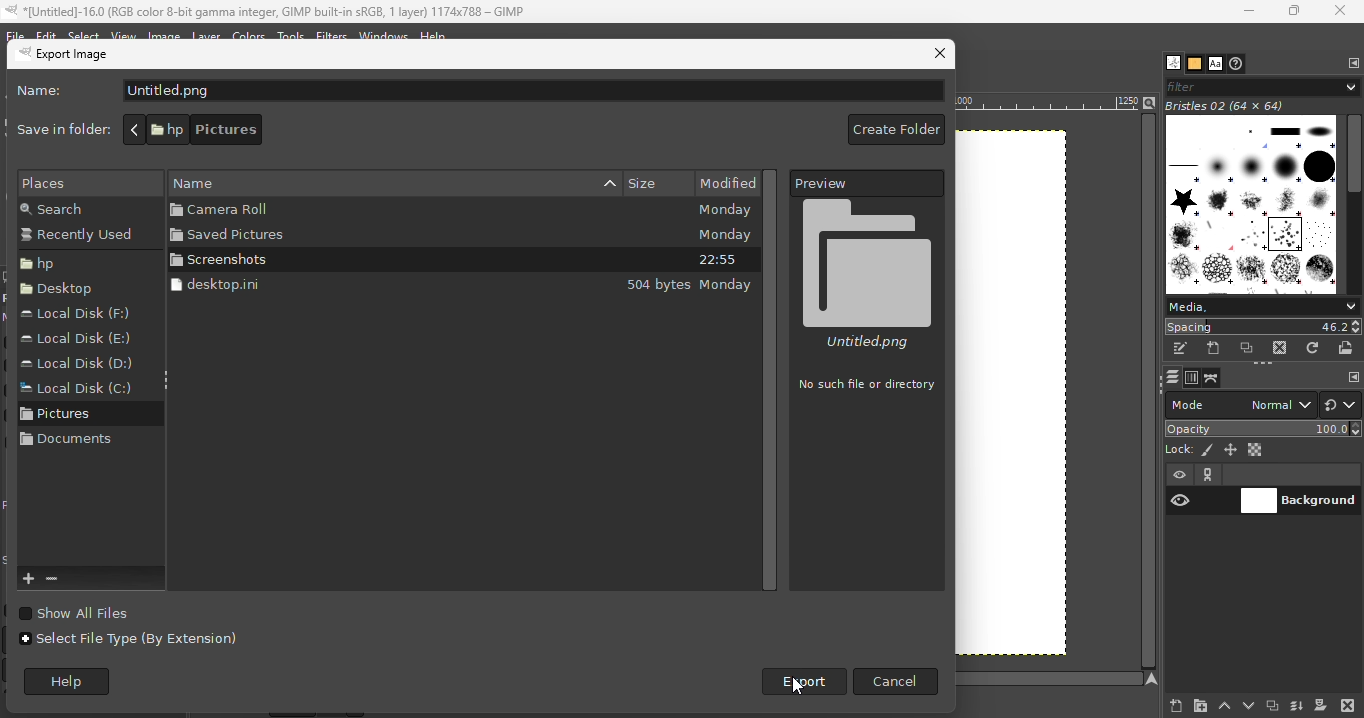 The image size is (1364, 718). I want to click on Help, so click(75, 683).